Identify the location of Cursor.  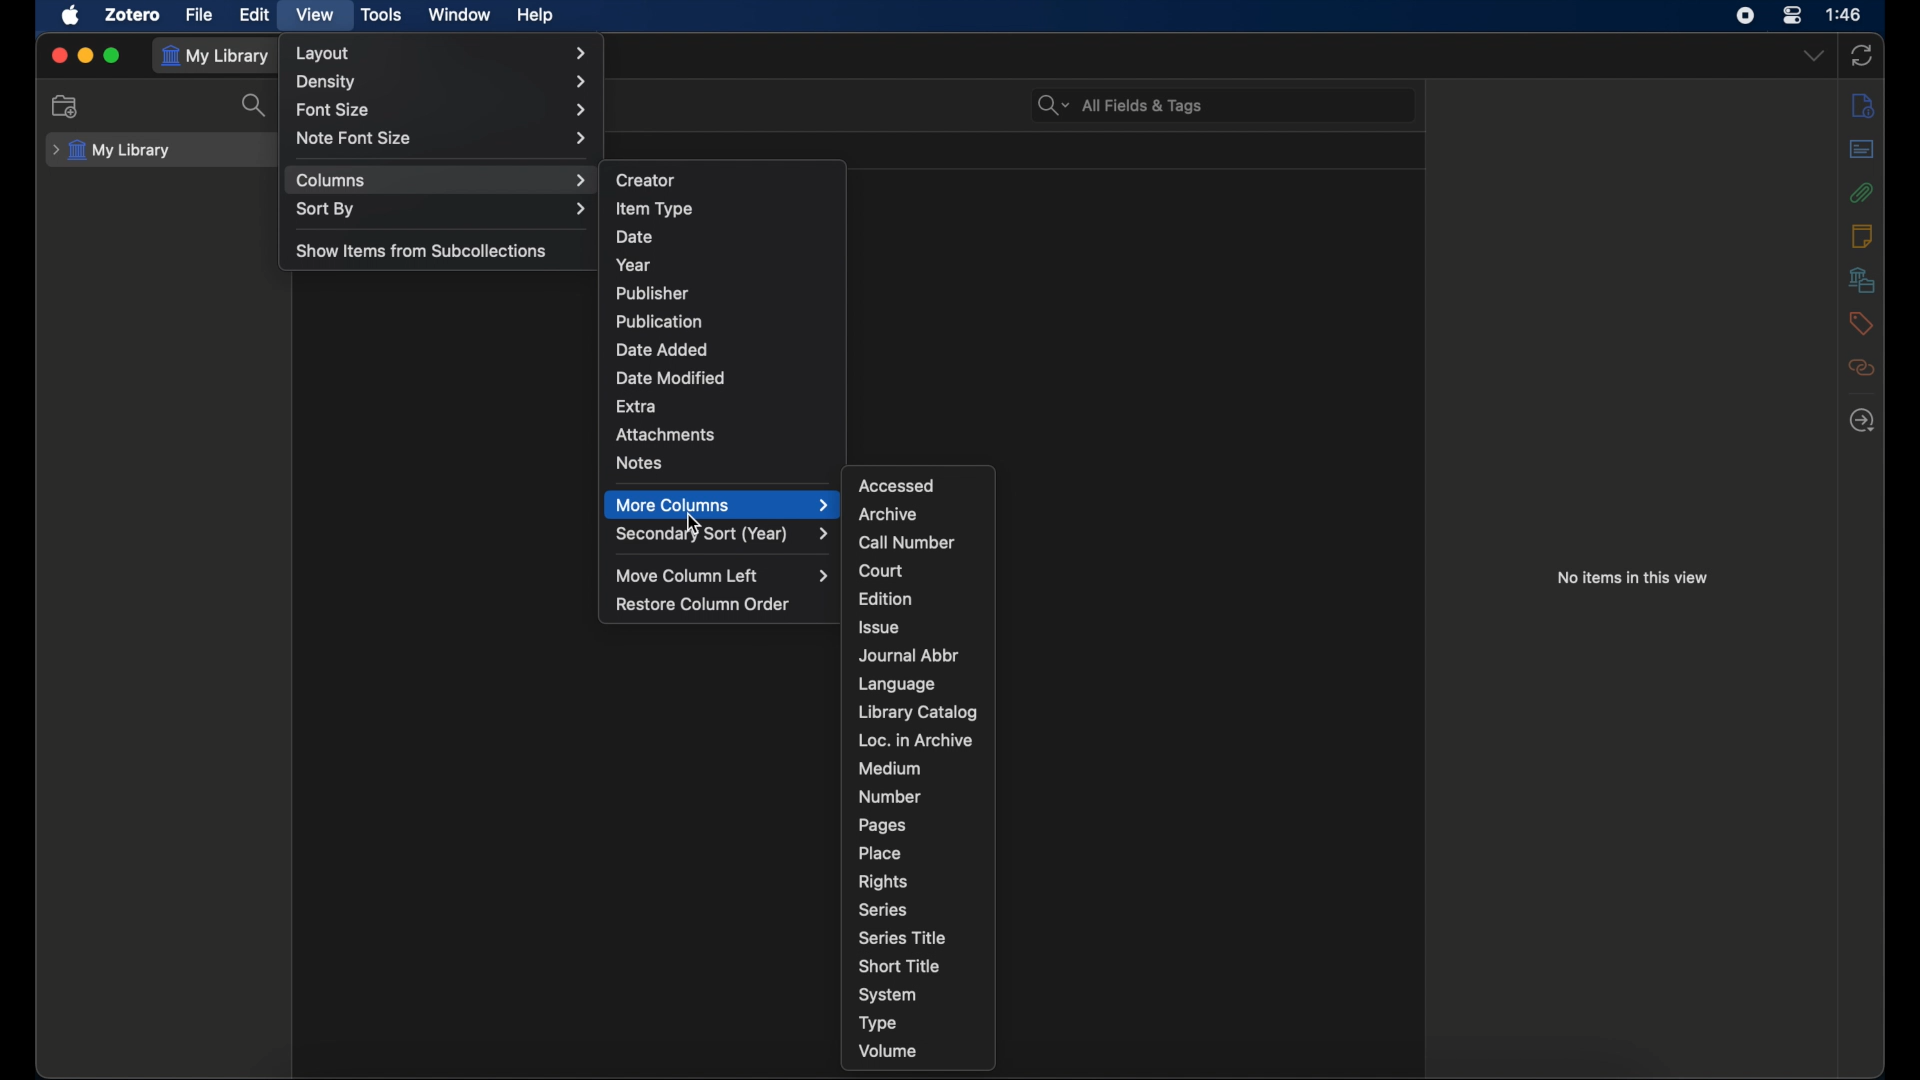
(699, 521).